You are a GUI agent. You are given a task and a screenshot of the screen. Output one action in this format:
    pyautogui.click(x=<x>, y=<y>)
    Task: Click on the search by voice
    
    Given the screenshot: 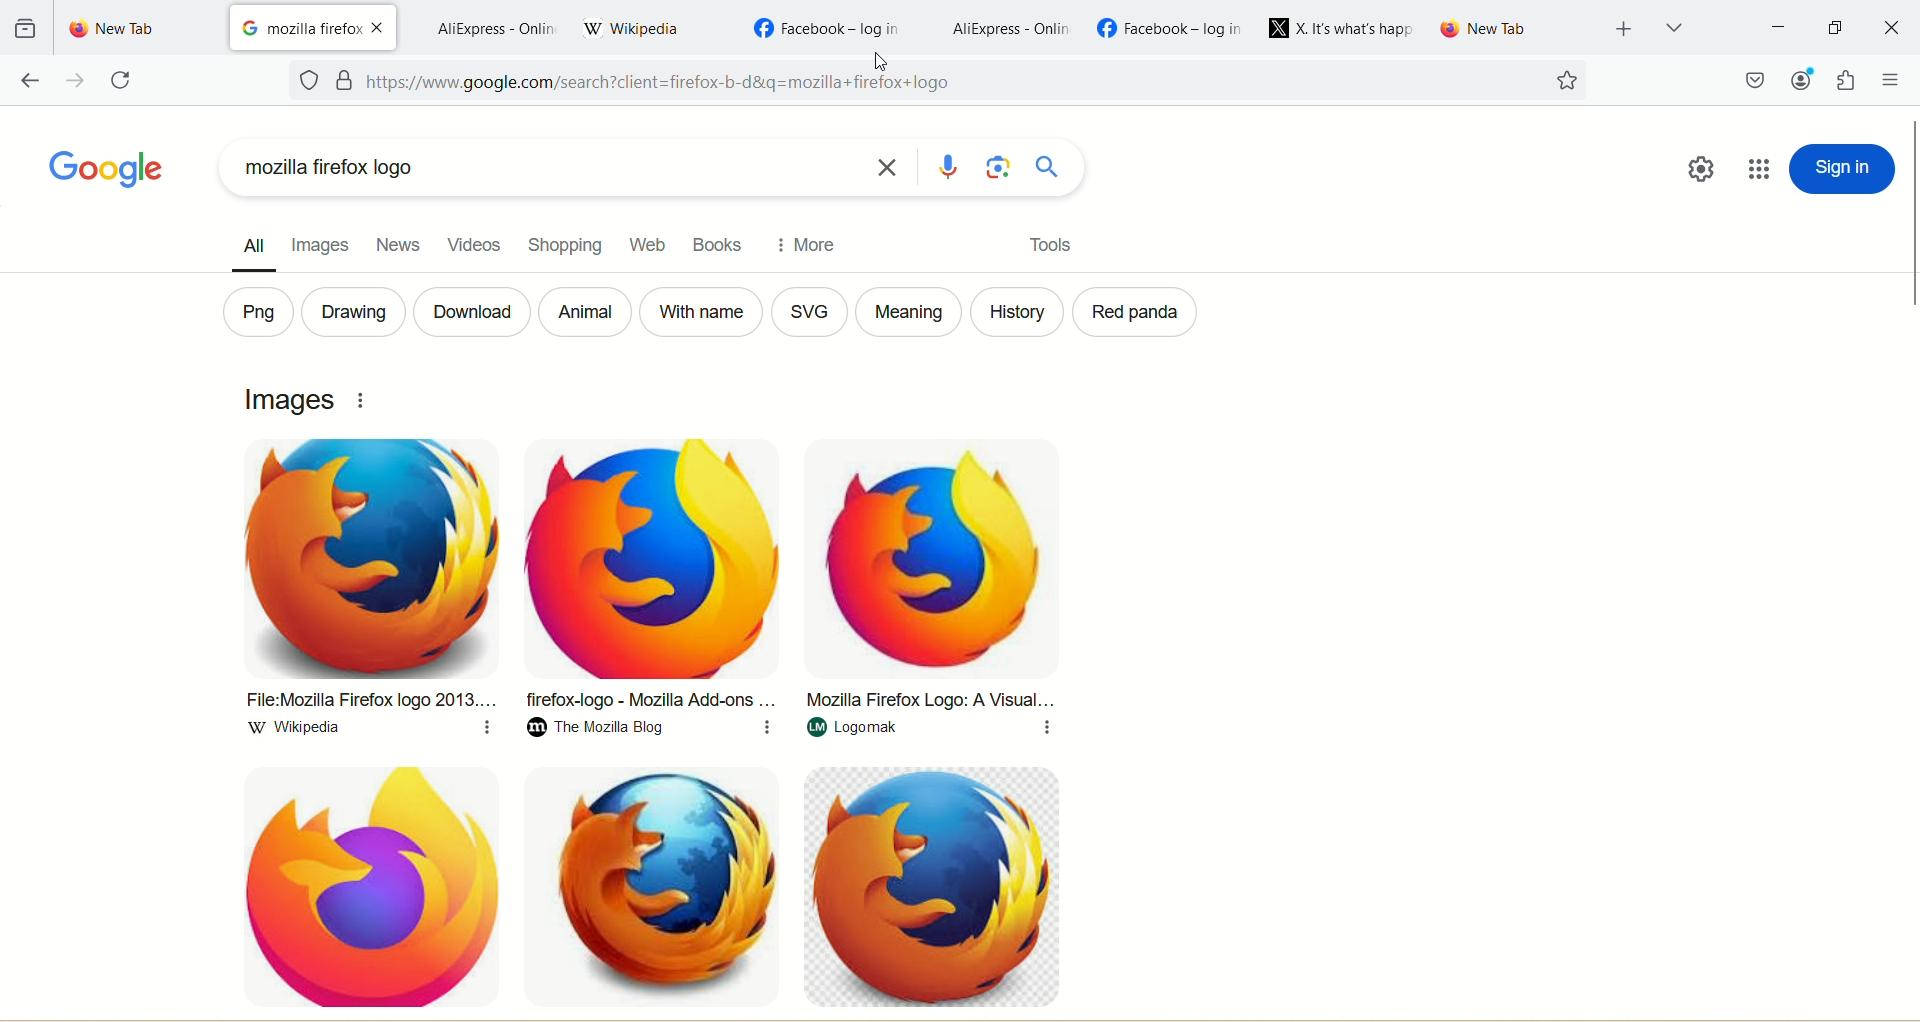 What is the action you would take?
    pyautogui.click(x=955, y=167)
    